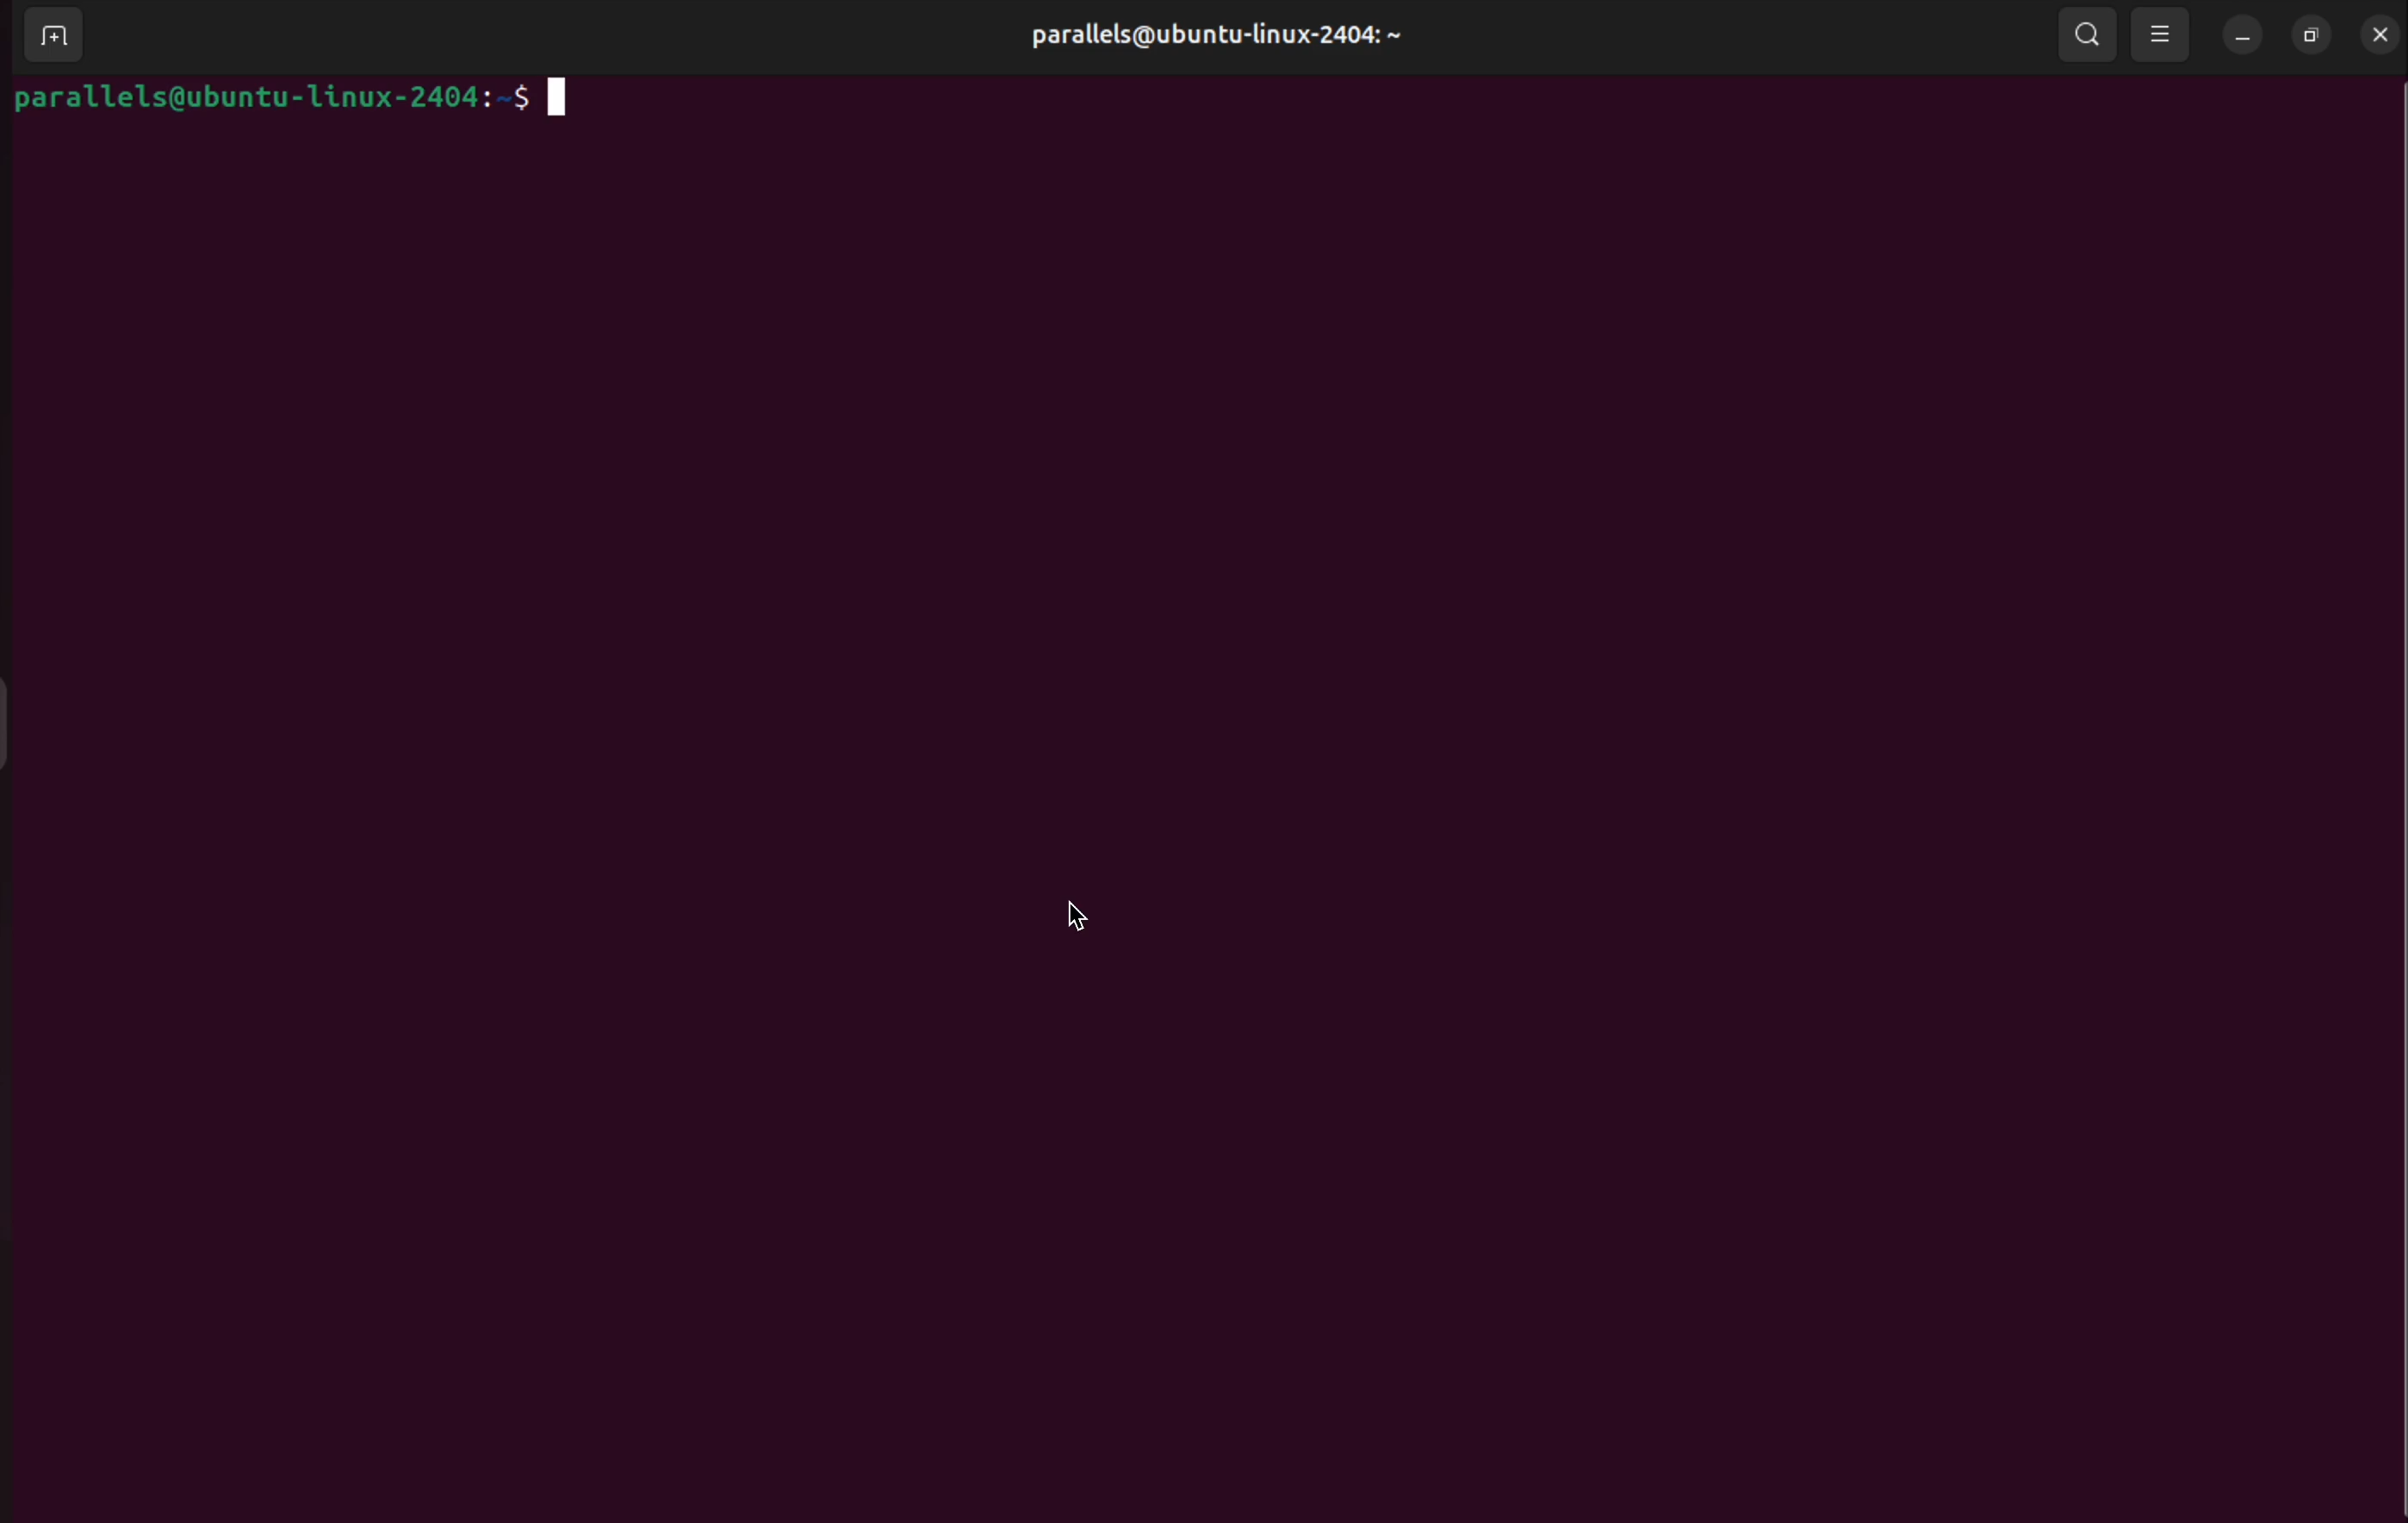 This screenshot has height=1523, width=2408. What do you see at coordinates (1086, 919) in the screenshot?
I see `cursor` at bounding box center [1086, 919].